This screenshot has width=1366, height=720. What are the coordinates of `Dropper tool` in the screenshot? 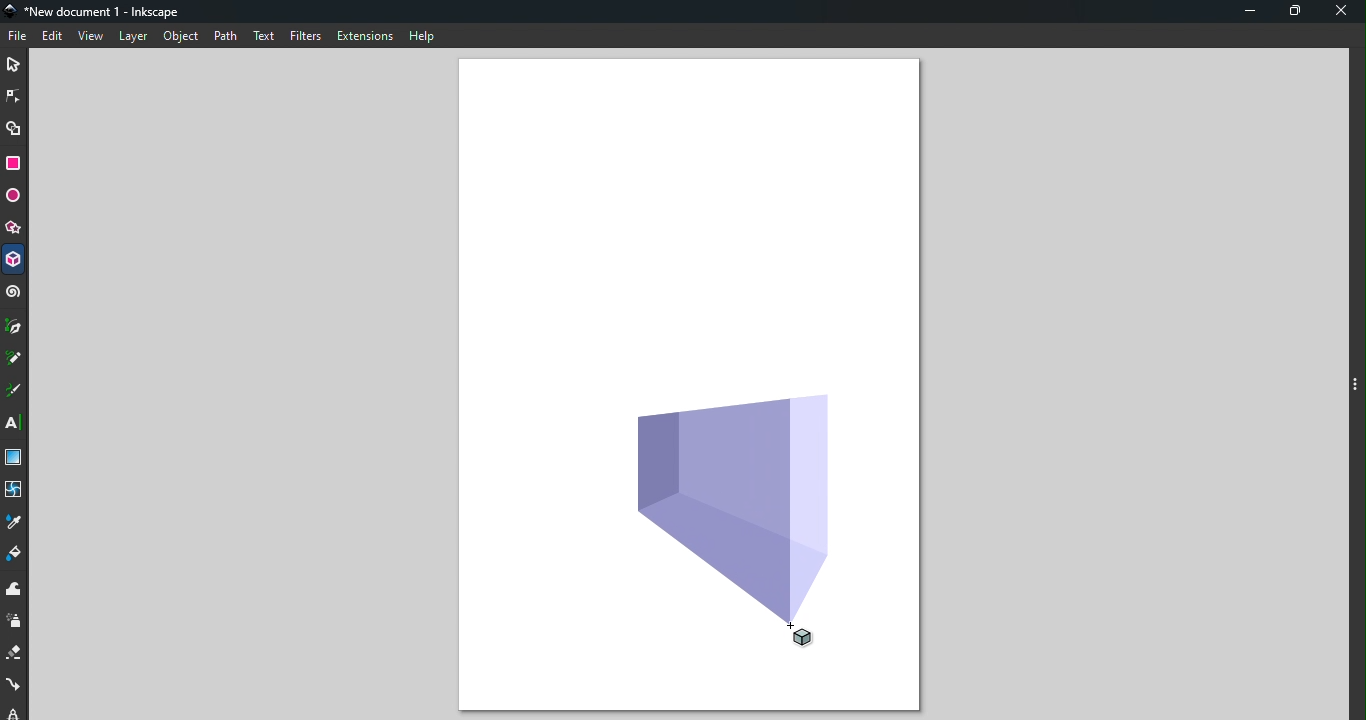 It's located at (16, 521).